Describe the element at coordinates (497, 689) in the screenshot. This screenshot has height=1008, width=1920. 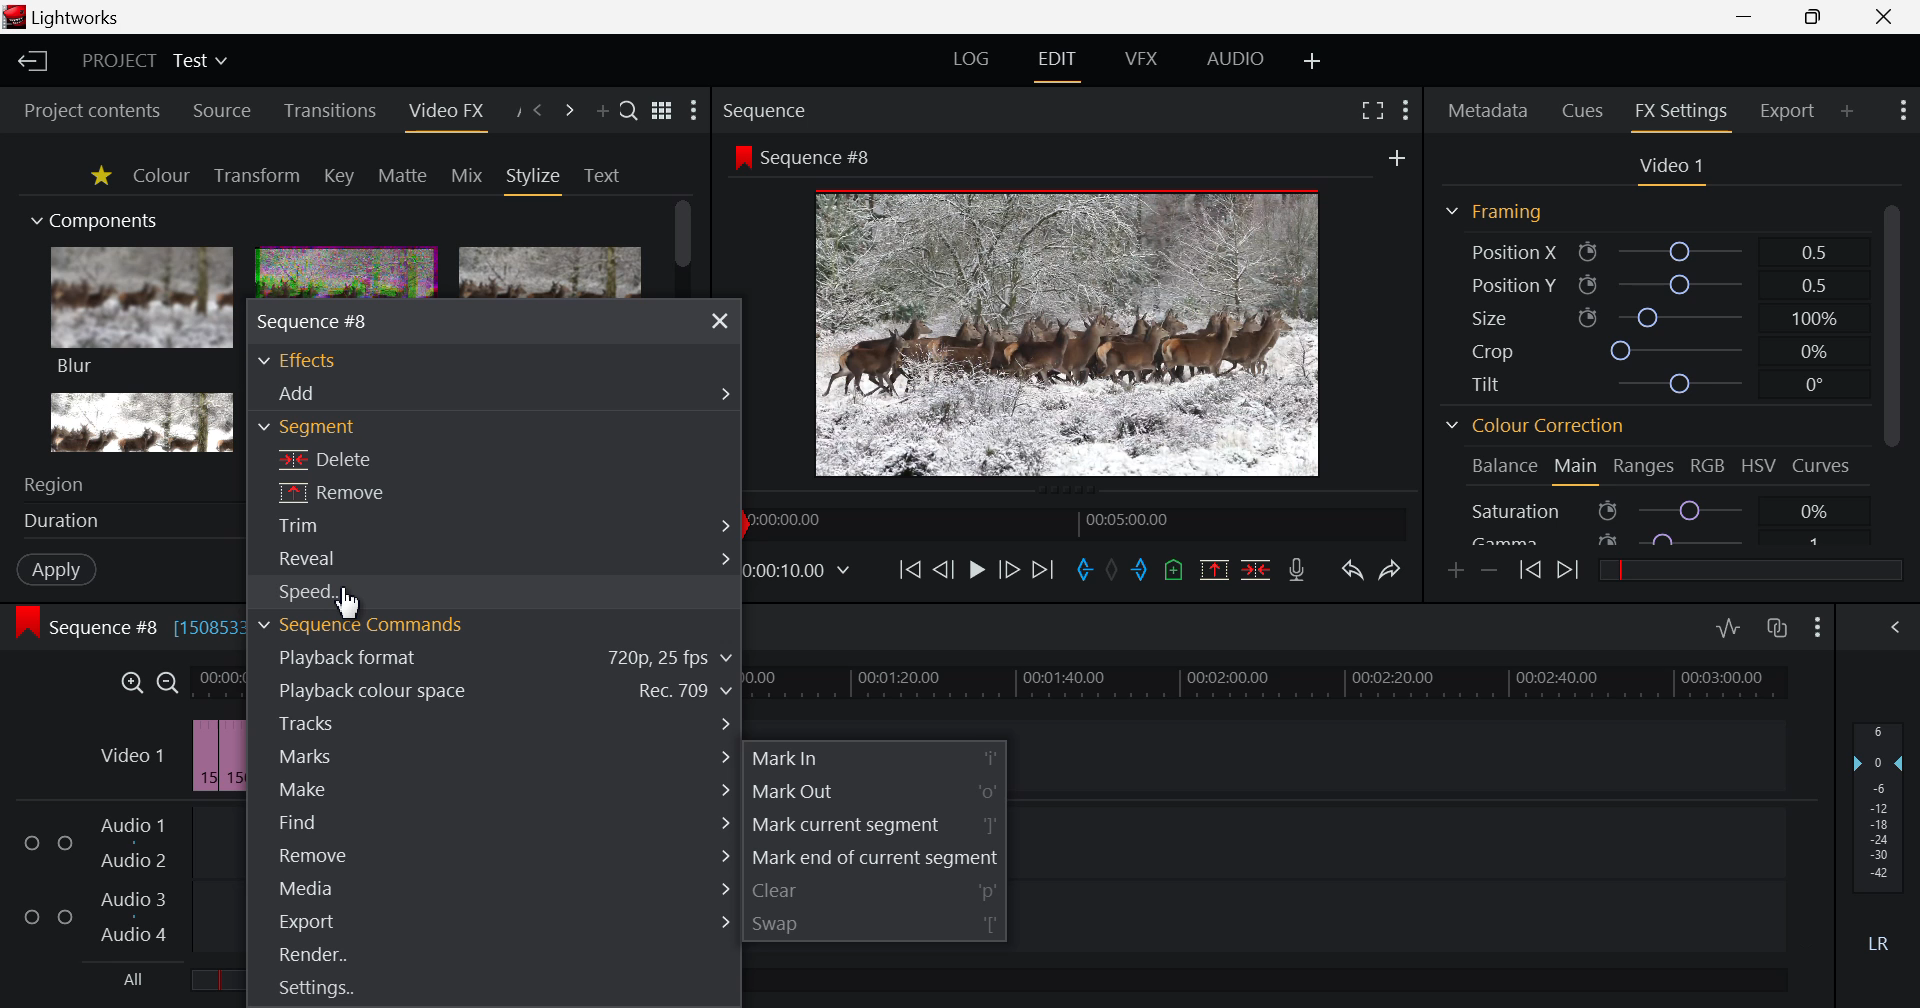
I see `Playback colour space` at that location.